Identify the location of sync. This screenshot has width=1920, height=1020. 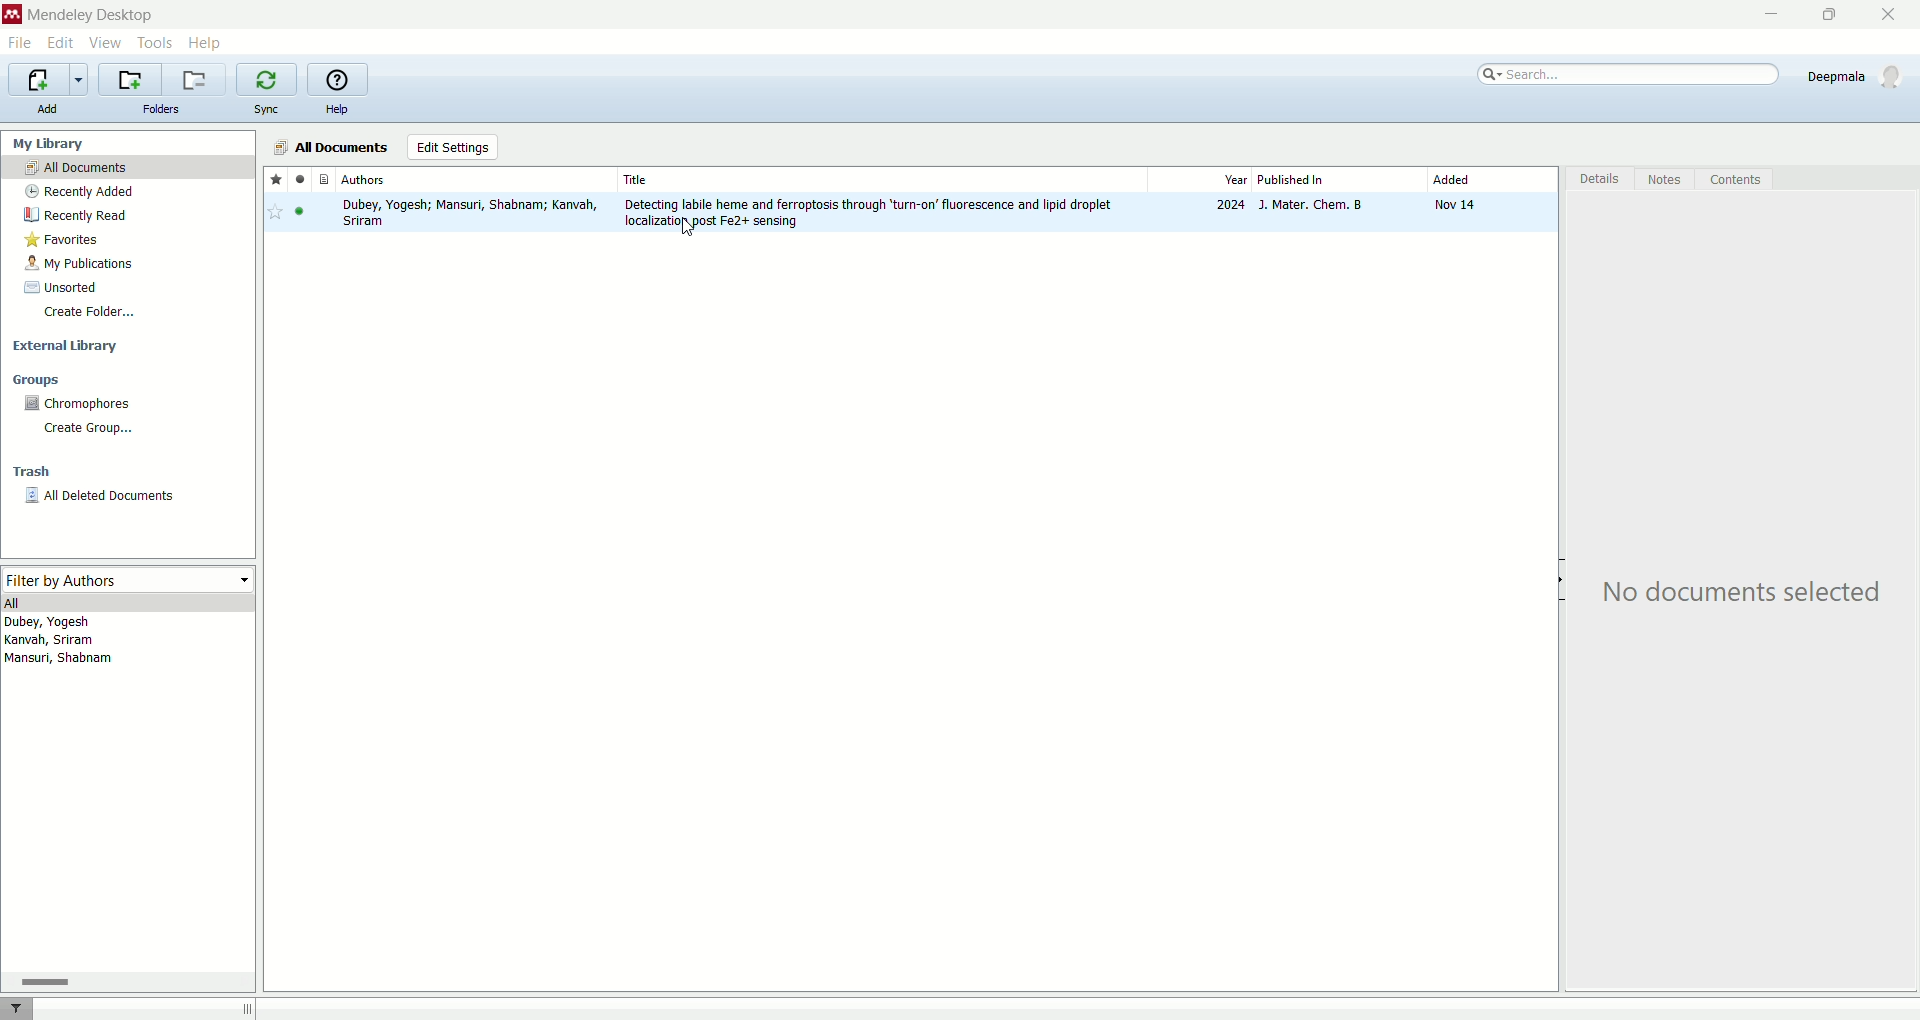
(265, 112).